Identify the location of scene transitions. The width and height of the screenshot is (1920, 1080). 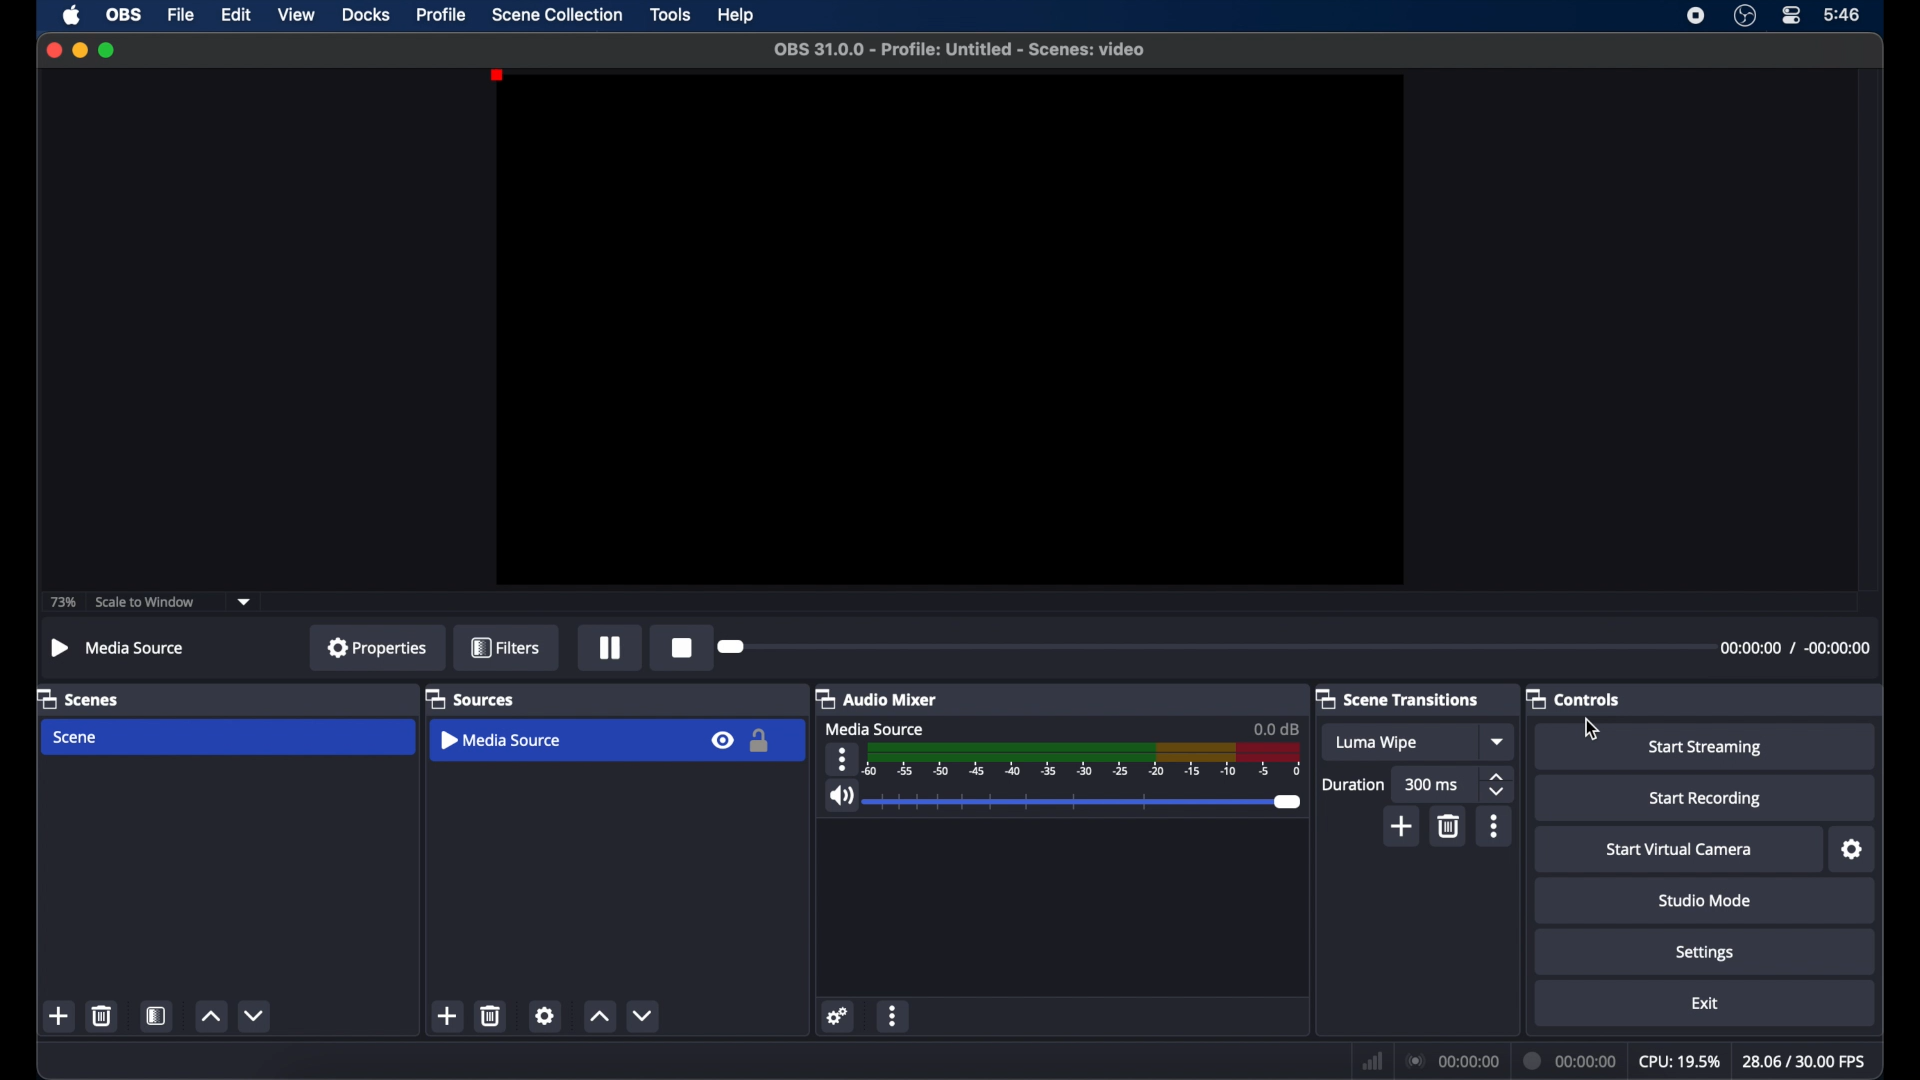
(1398, 699).